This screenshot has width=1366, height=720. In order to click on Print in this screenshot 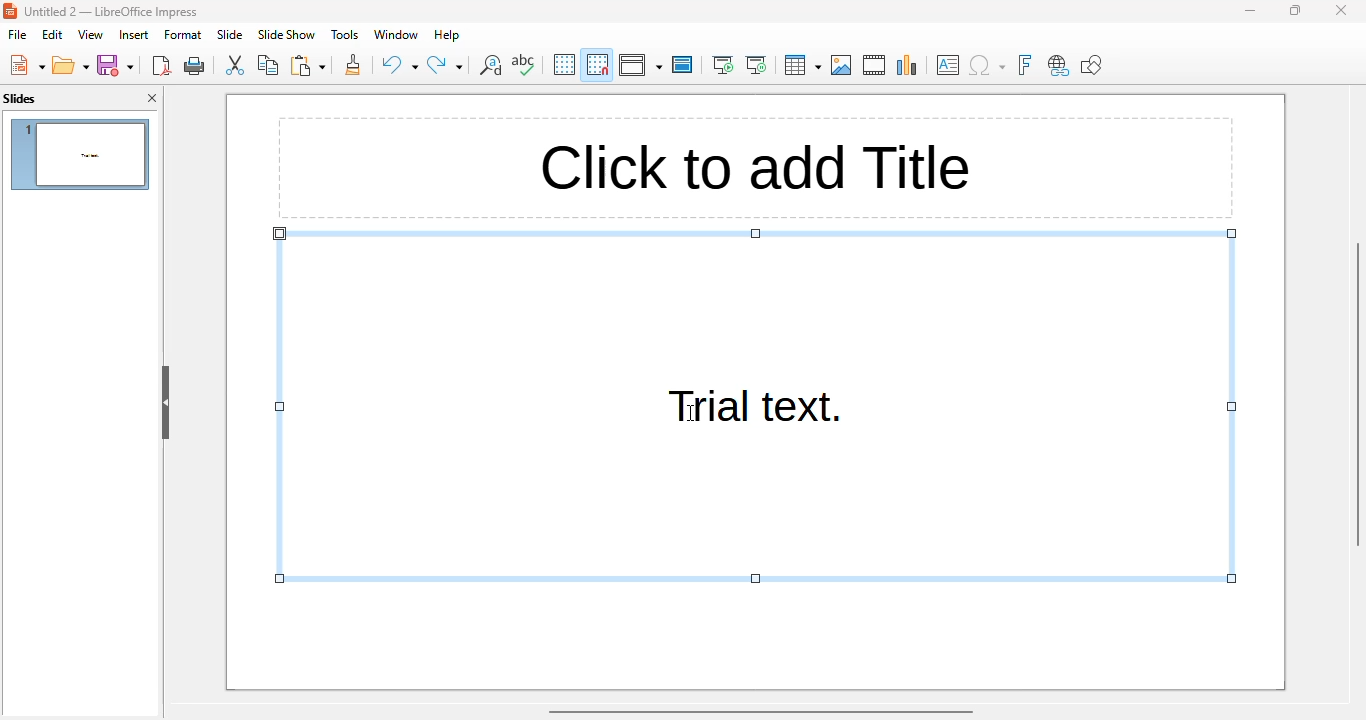, I will do `click(195, 66)`.